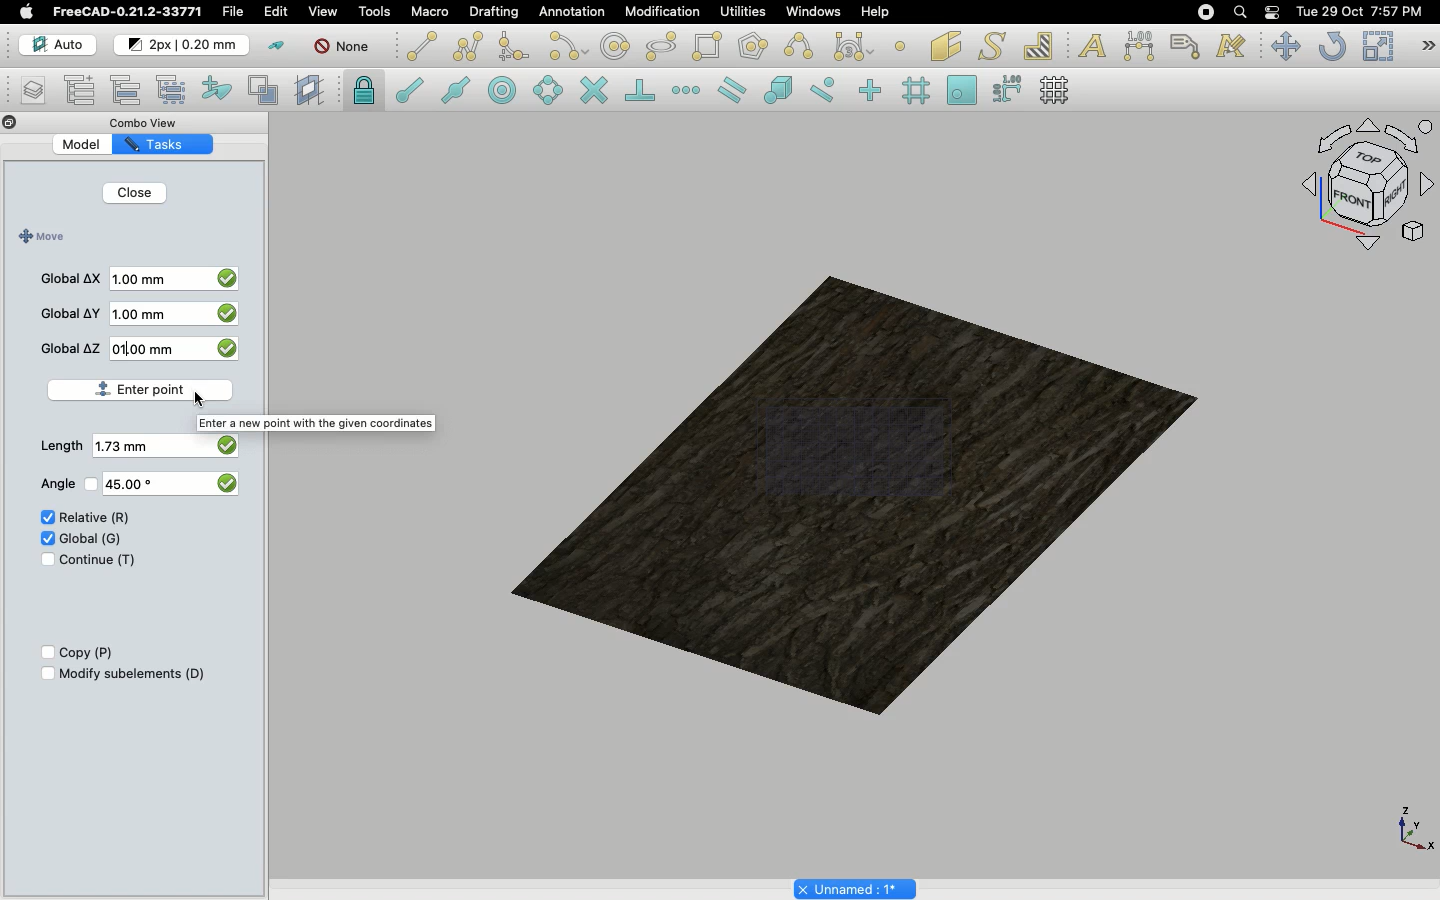  What do you see at coordinates (71, 313) in the screenshot?
I see `Global Y` at bounding box center [71, 313].